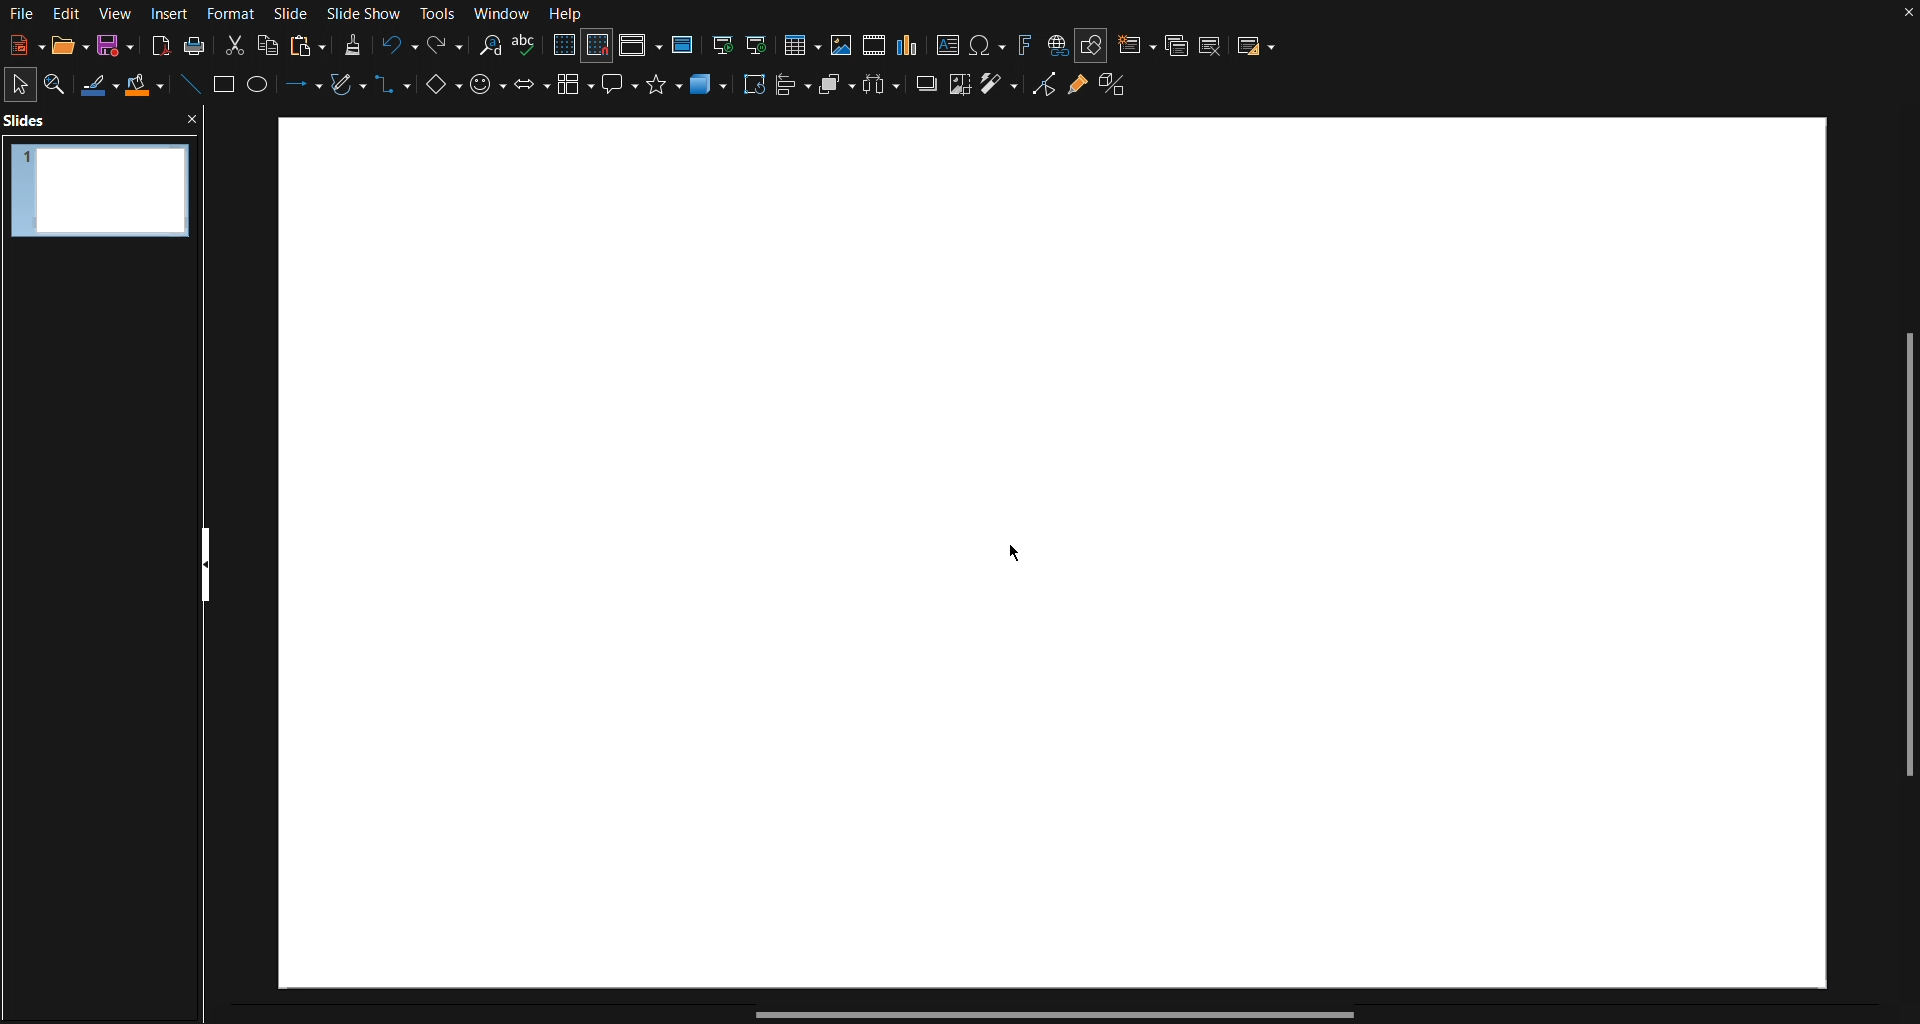 The width and height of the screenshot is (1920, 1024). What do you see at coordinates (723, 43) in the screenshot?
I see `Start from First Slide` at bounding box center [723, 43].